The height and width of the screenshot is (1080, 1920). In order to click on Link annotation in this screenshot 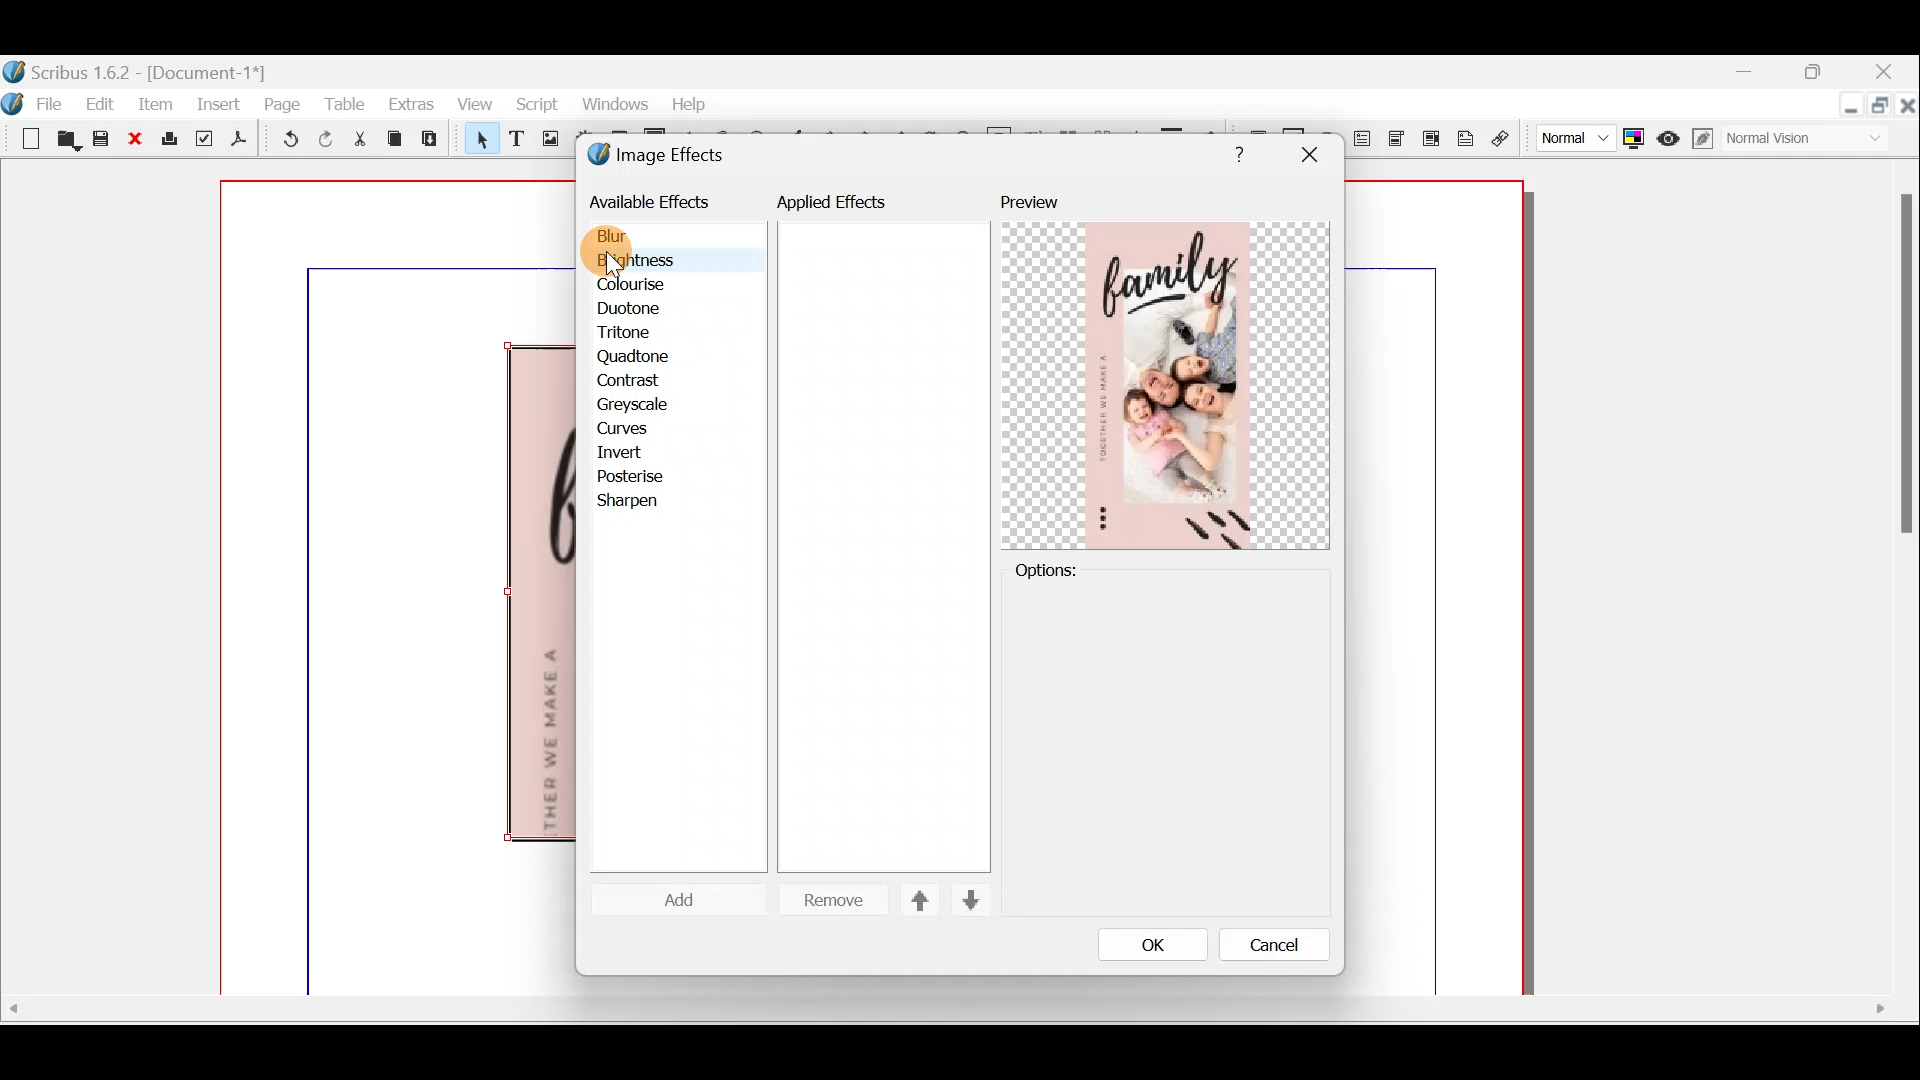, I will do `click(1503, 139)`.